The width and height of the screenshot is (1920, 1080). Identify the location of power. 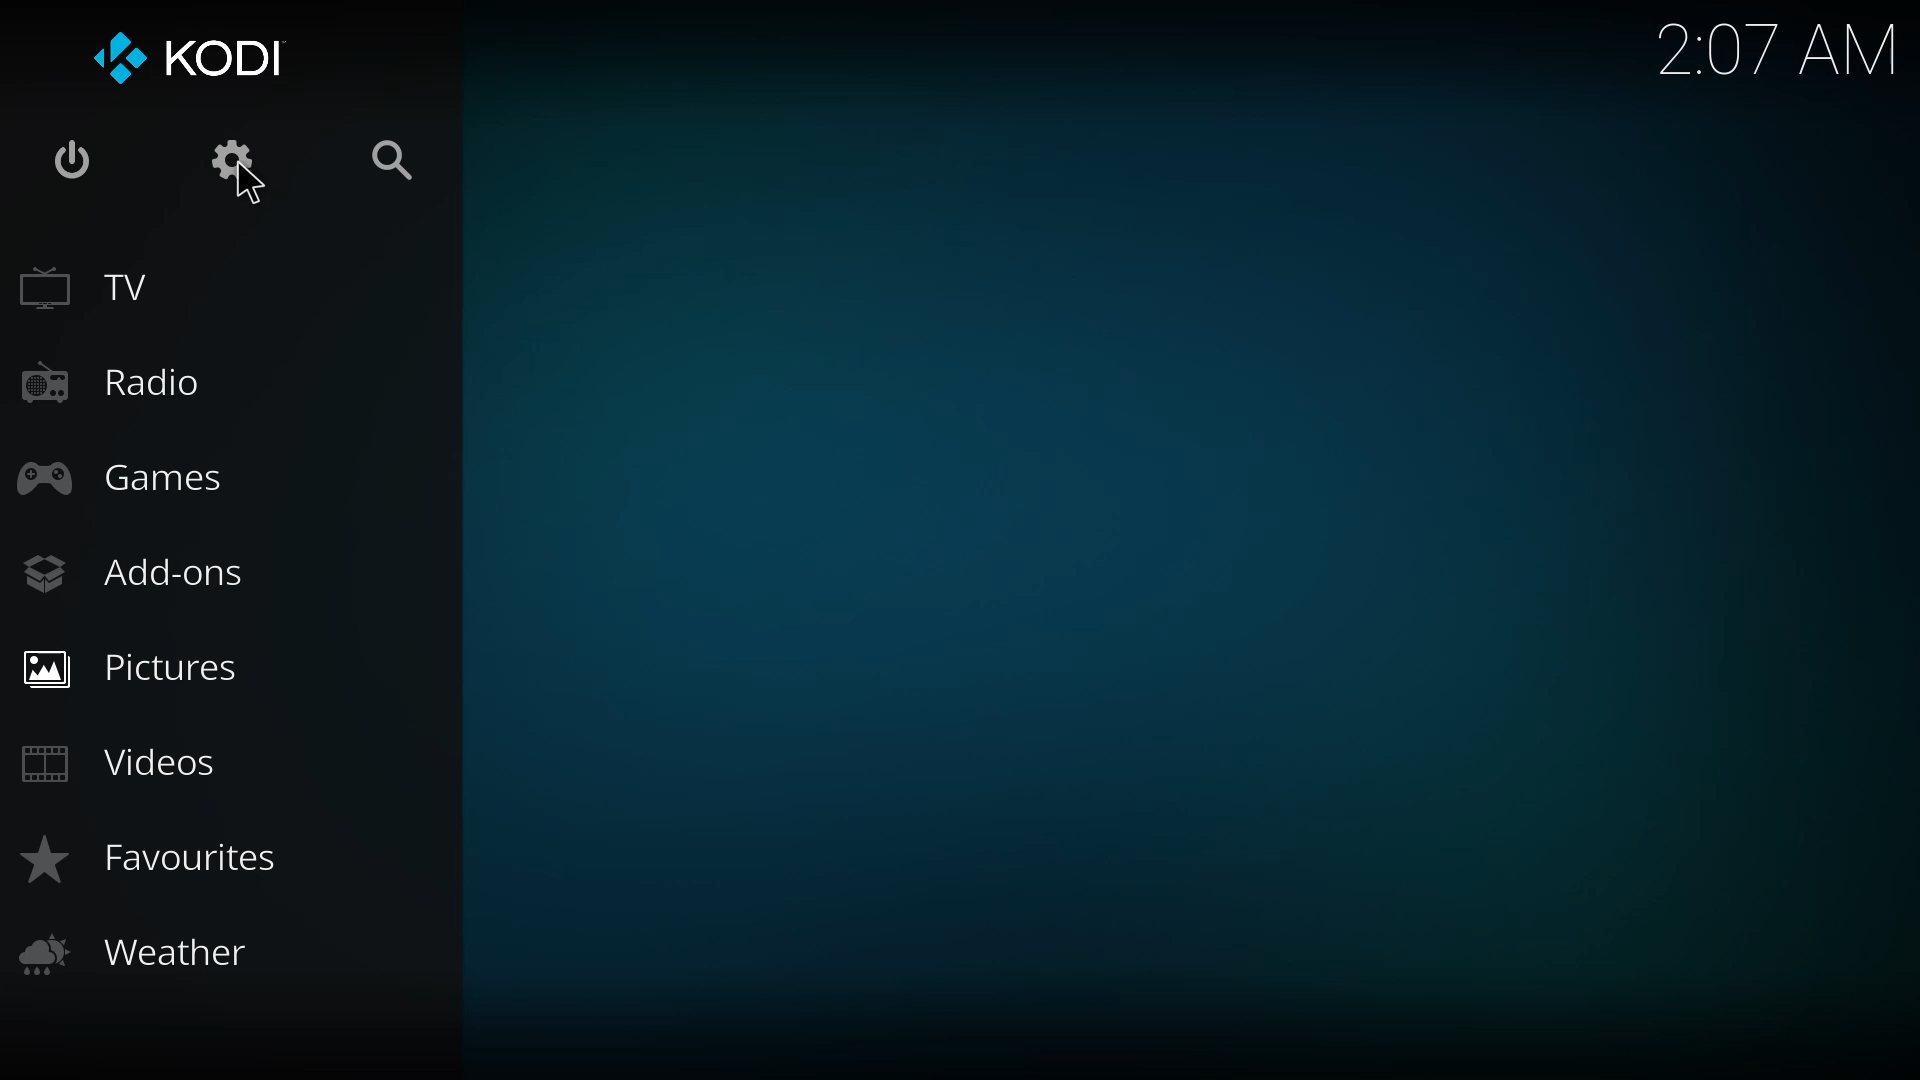
(76, 157).